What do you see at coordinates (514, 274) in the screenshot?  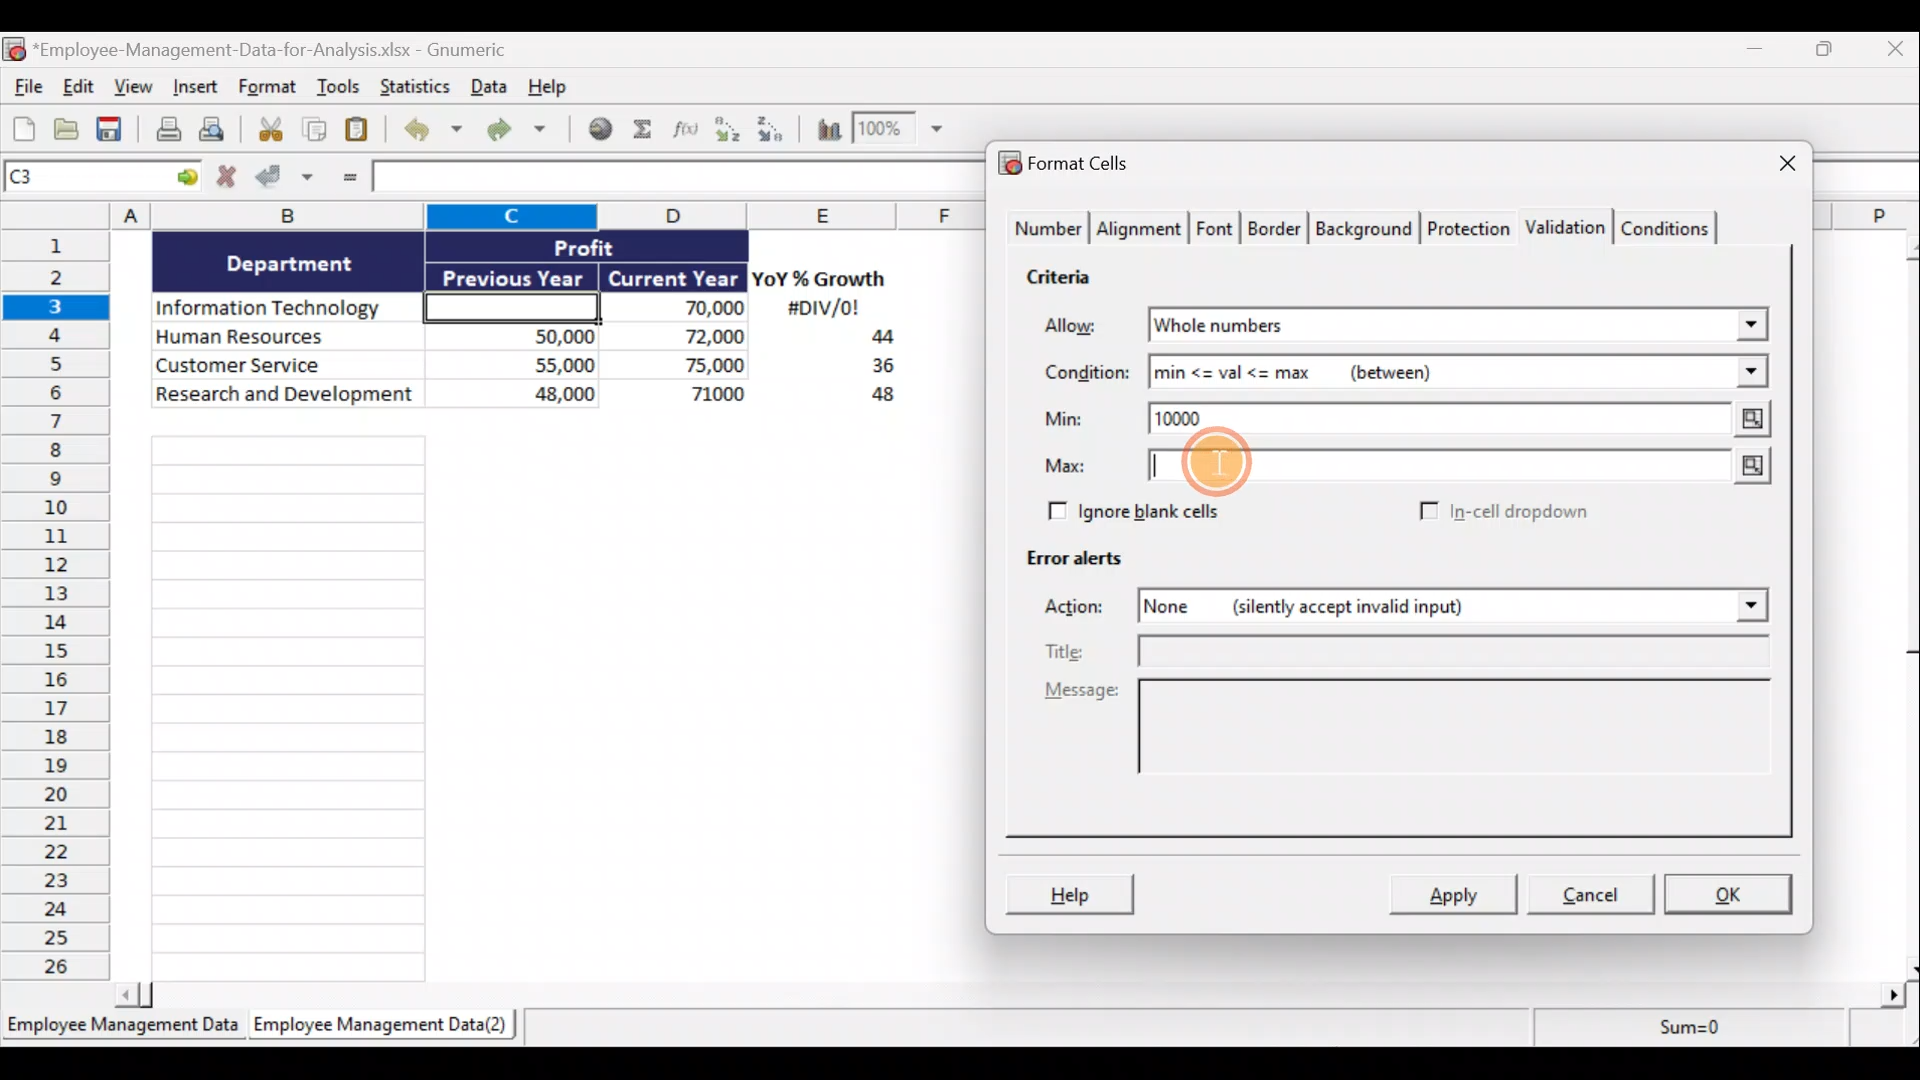 I see `Previous Year` at bounding box center [514, 274].